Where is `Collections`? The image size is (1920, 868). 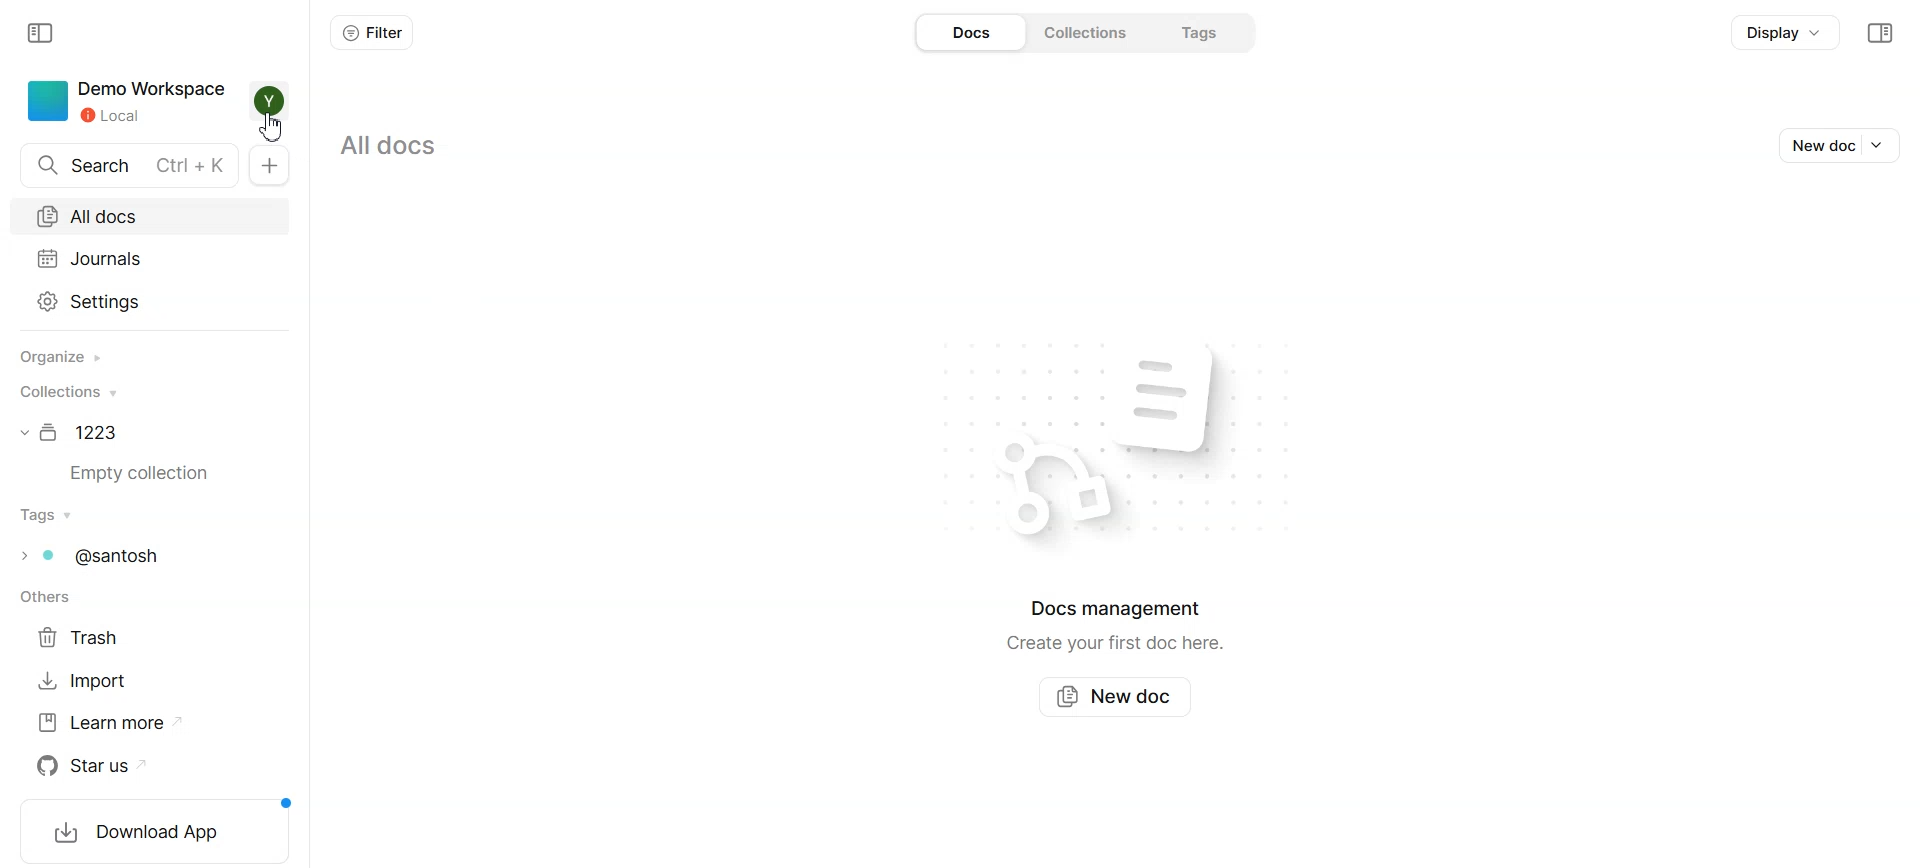
Collections is located at coordinates (1092, 33).